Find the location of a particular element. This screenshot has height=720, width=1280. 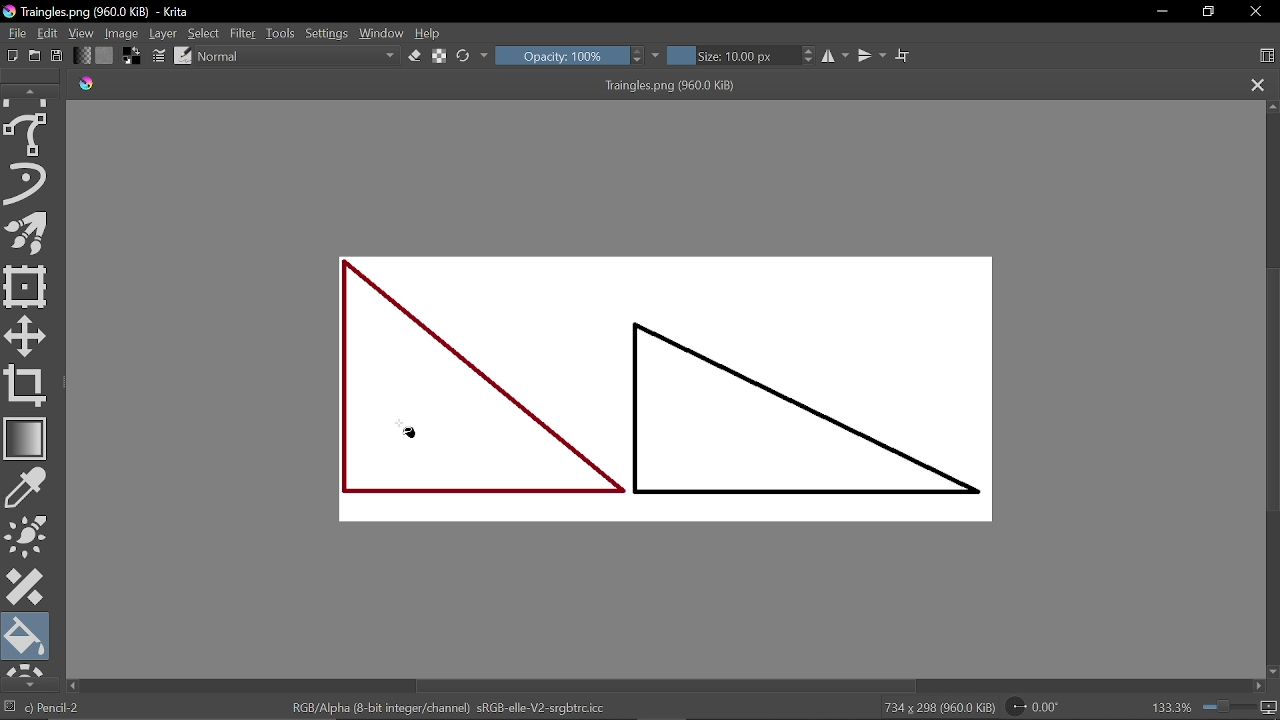

Dynamic brush tool is located at coordinates (28, 182).